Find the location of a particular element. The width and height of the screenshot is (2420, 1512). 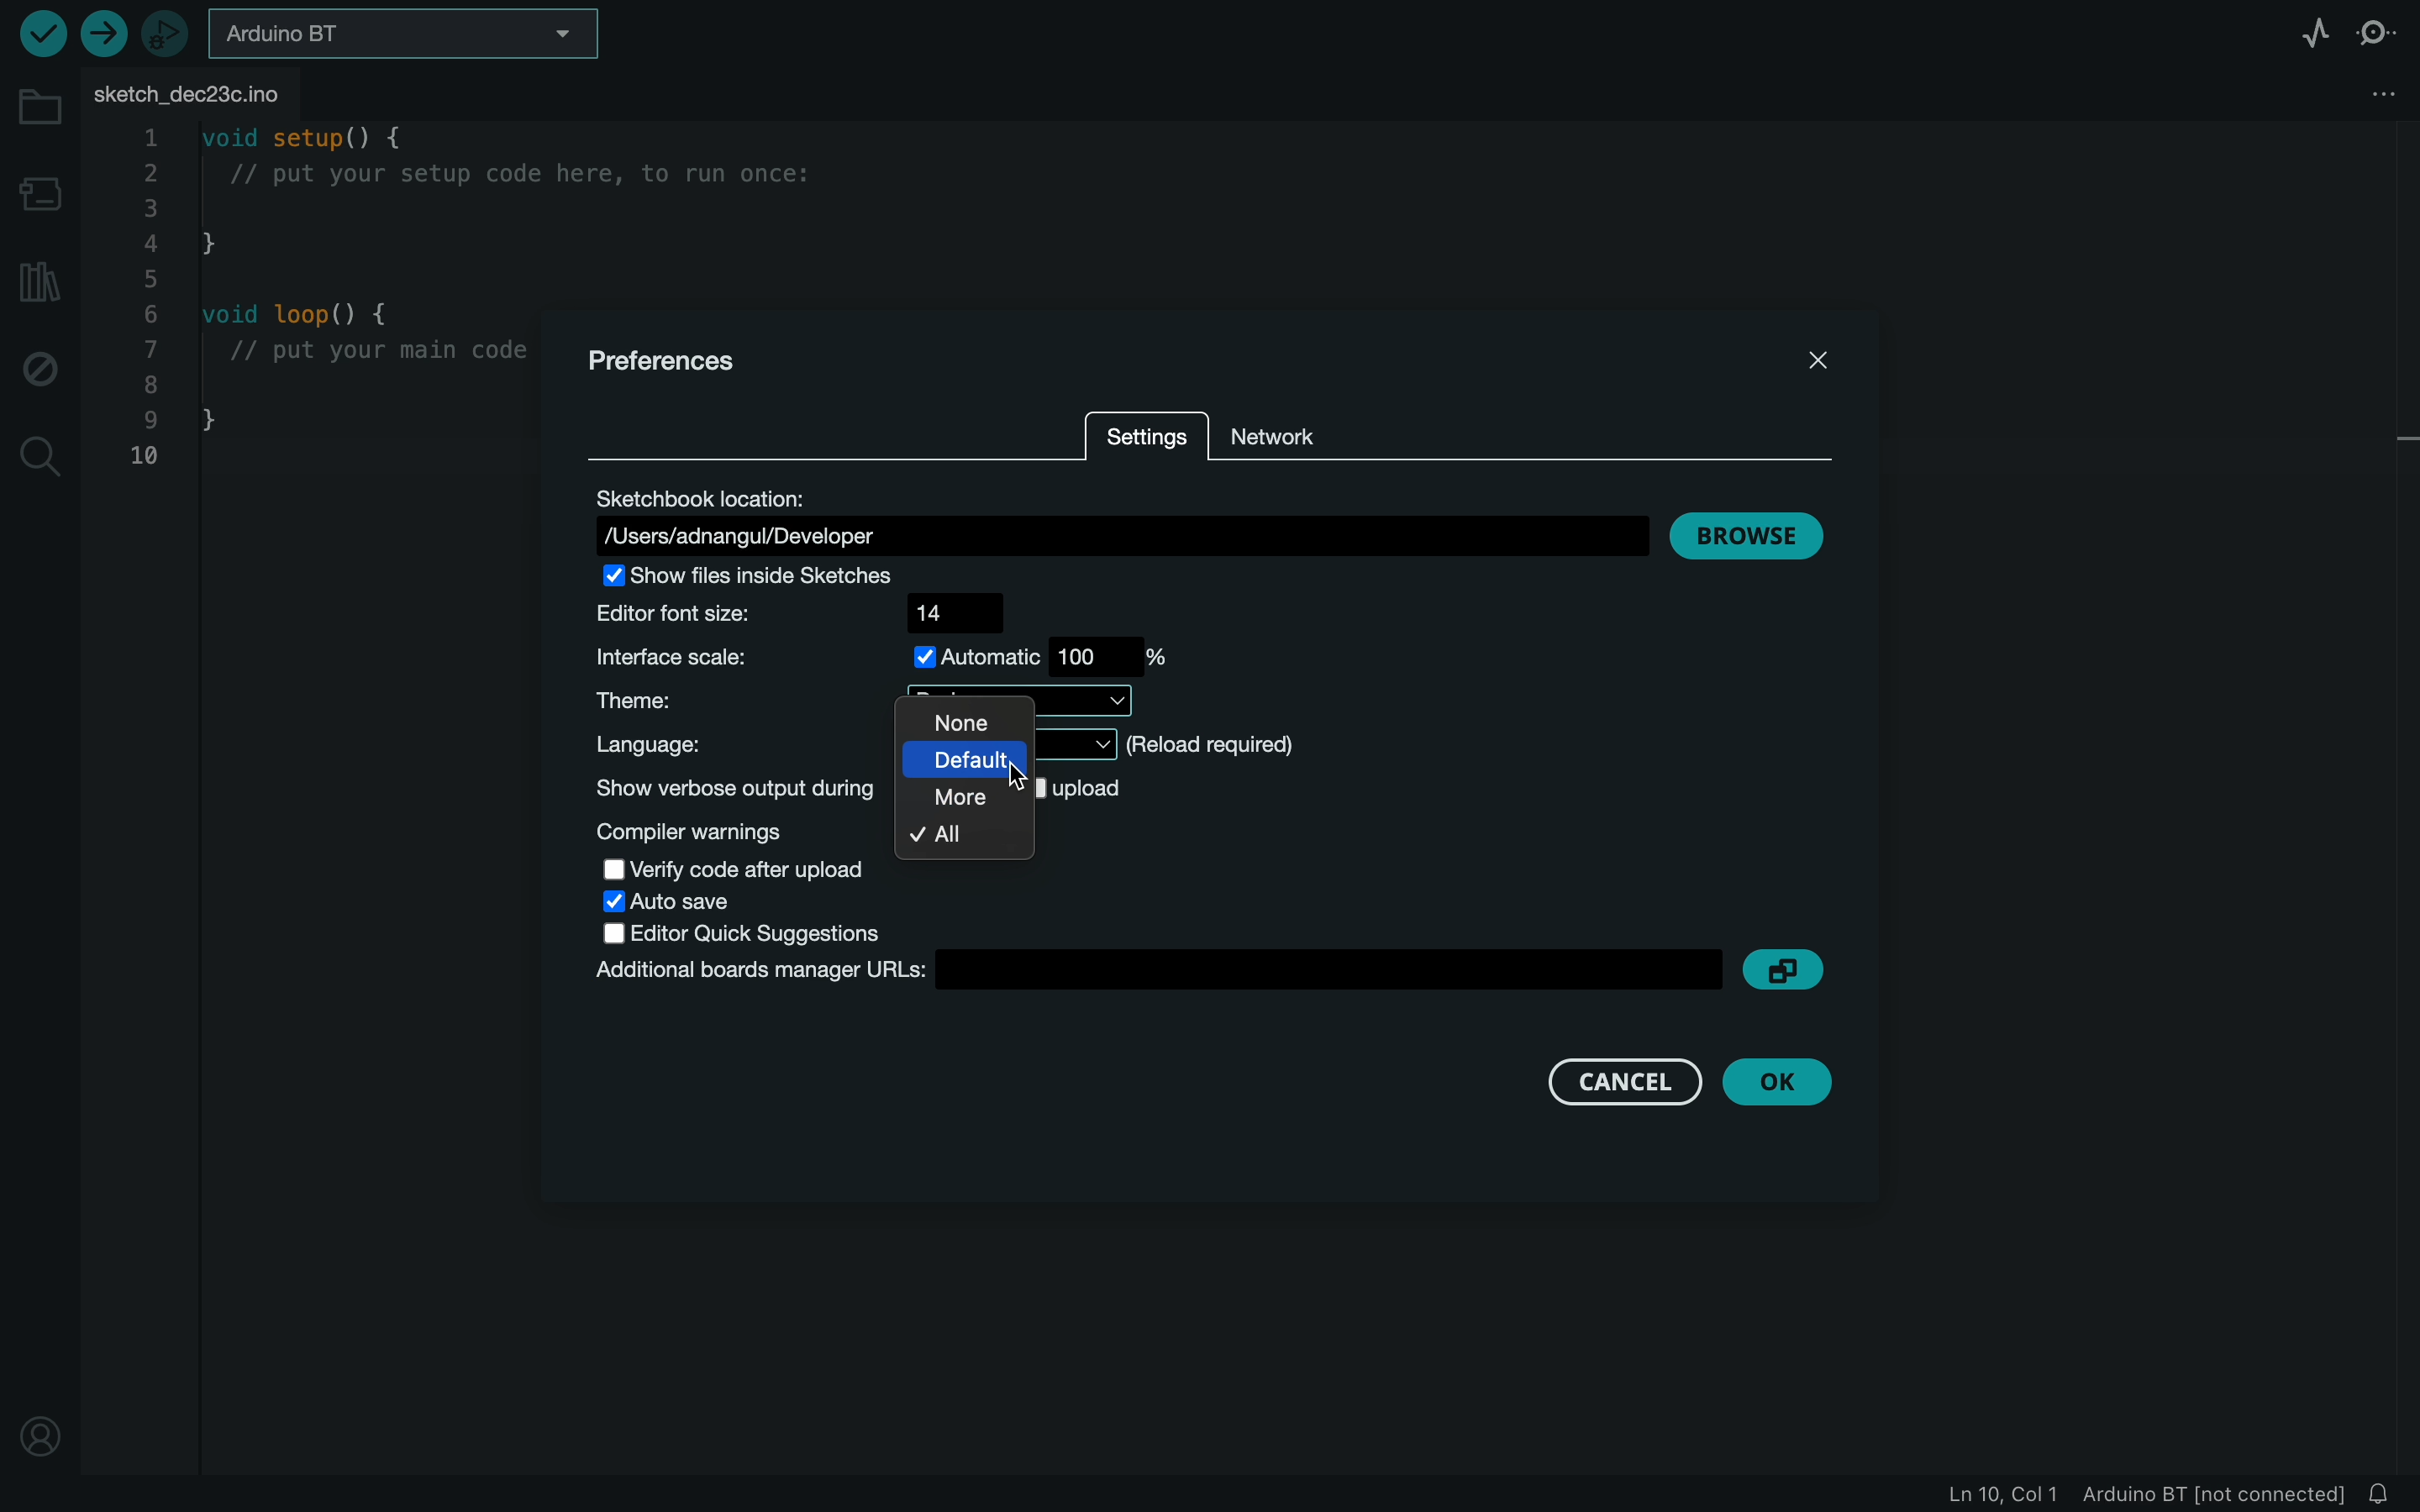

interface scale is located at coordinates (892, 661).